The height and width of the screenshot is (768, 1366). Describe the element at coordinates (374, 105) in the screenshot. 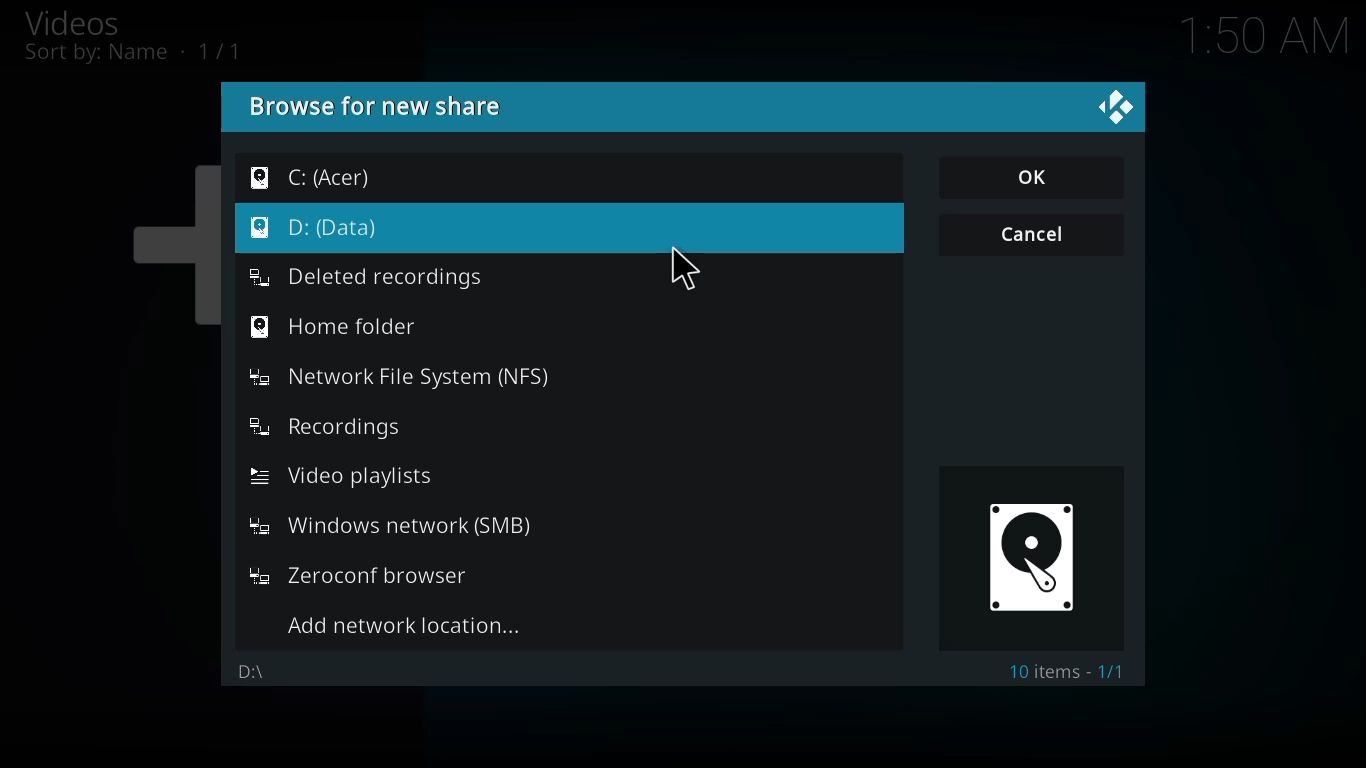

I see `browse for new share` at that location.